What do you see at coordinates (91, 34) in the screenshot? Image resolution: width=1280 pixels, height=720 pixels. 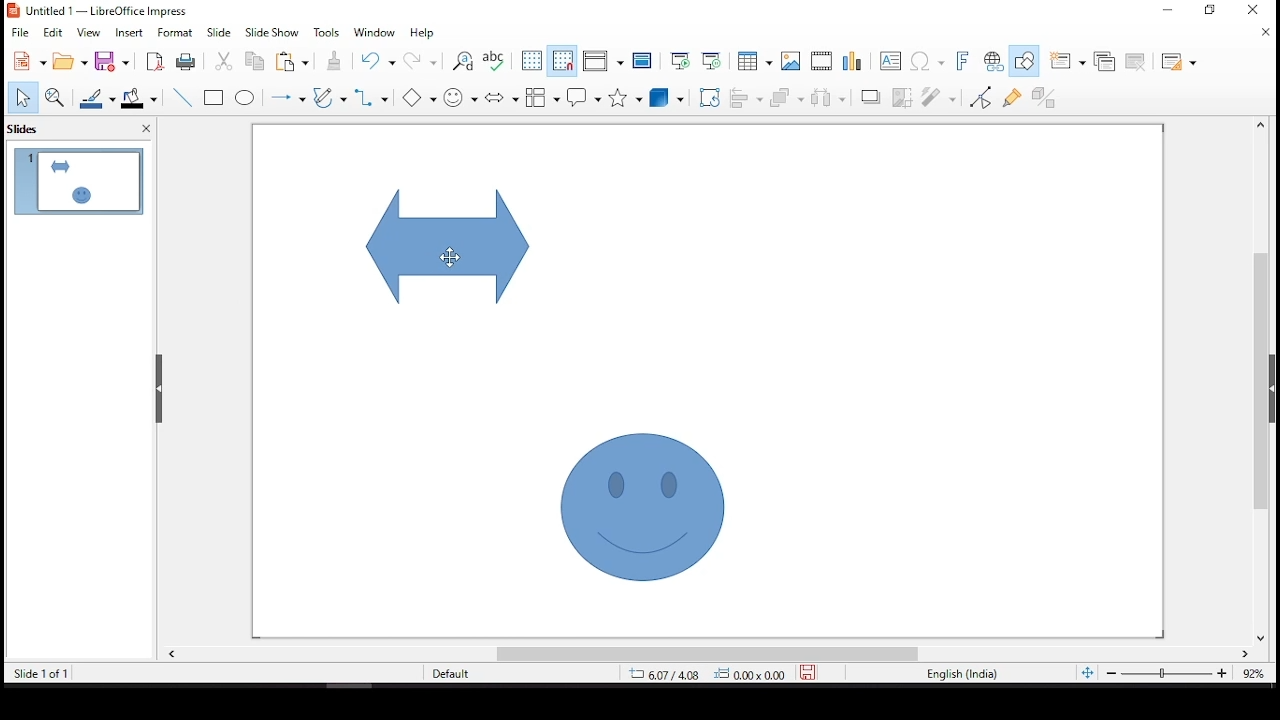 I see `view` at bounding box center [91, 34].